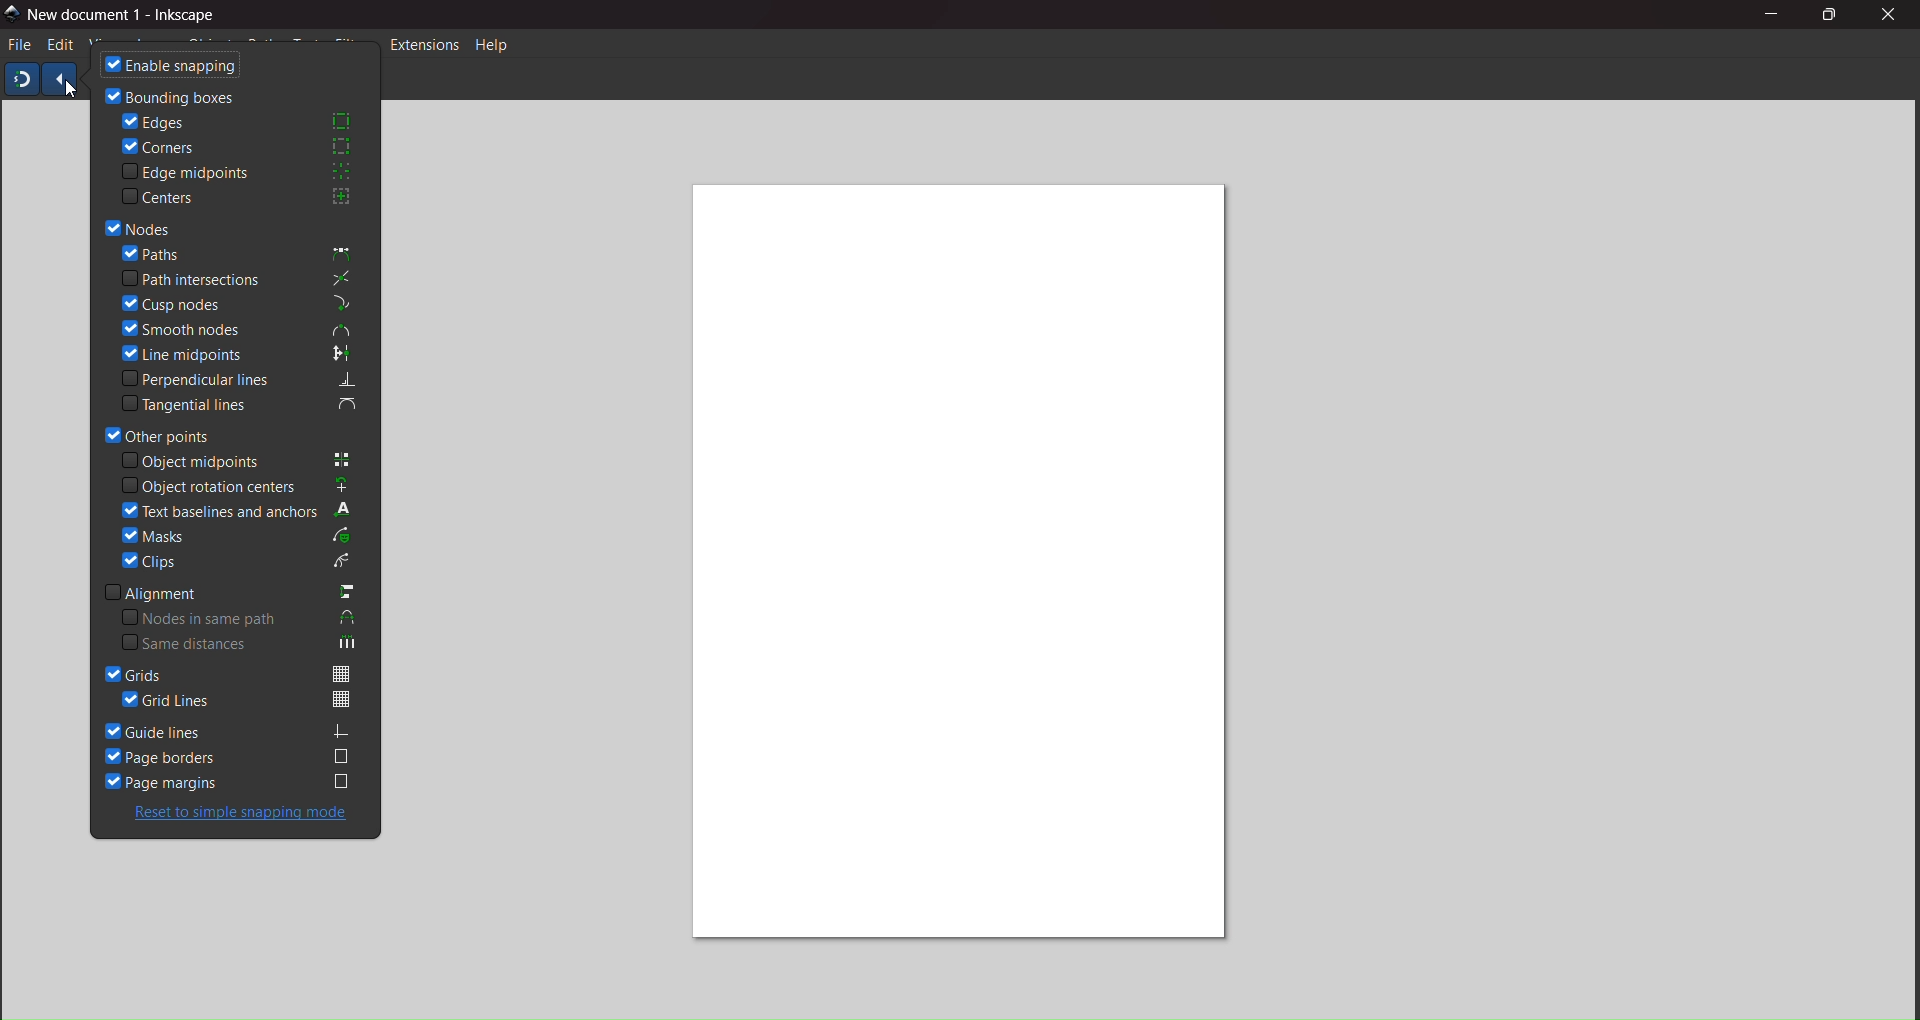  What do you see at coordinates (263, 46) in the screenshot?
I see `Path` at bounding box center [263, 46].